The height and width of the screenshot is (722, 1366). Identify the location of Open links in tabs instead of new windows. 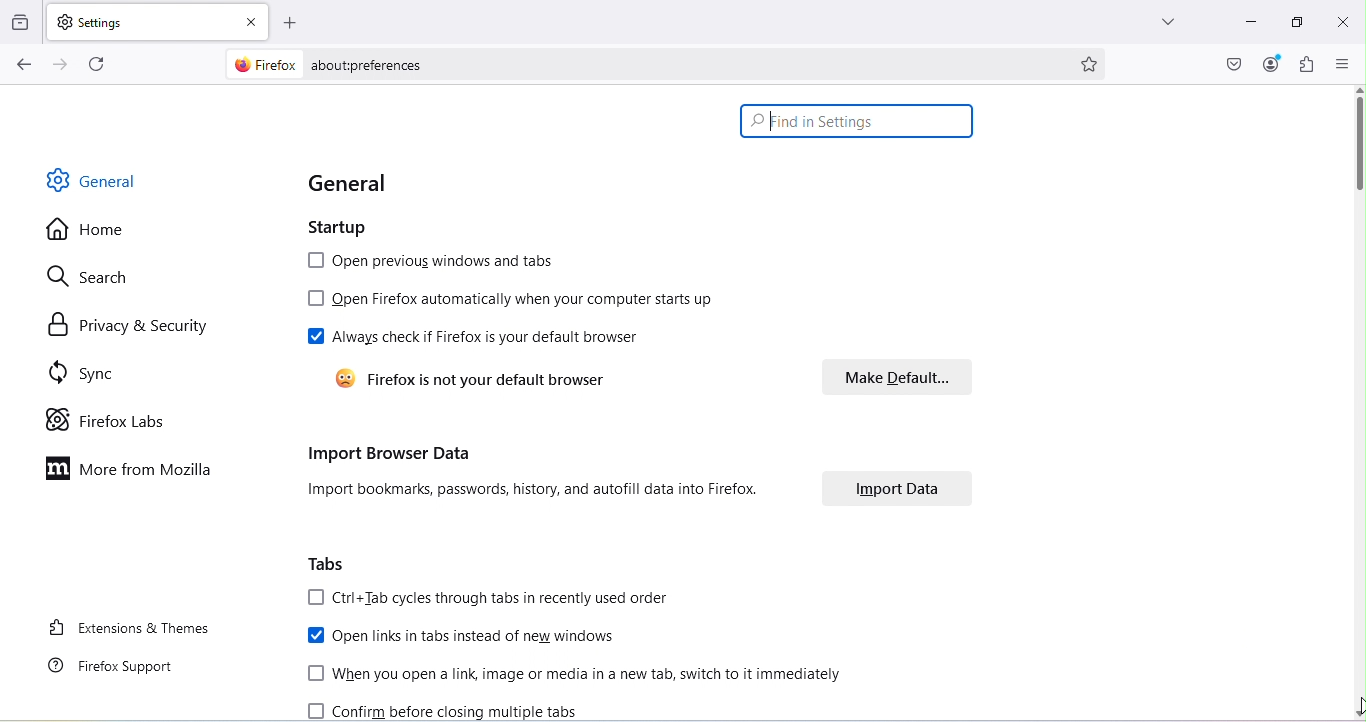
(466, 636).